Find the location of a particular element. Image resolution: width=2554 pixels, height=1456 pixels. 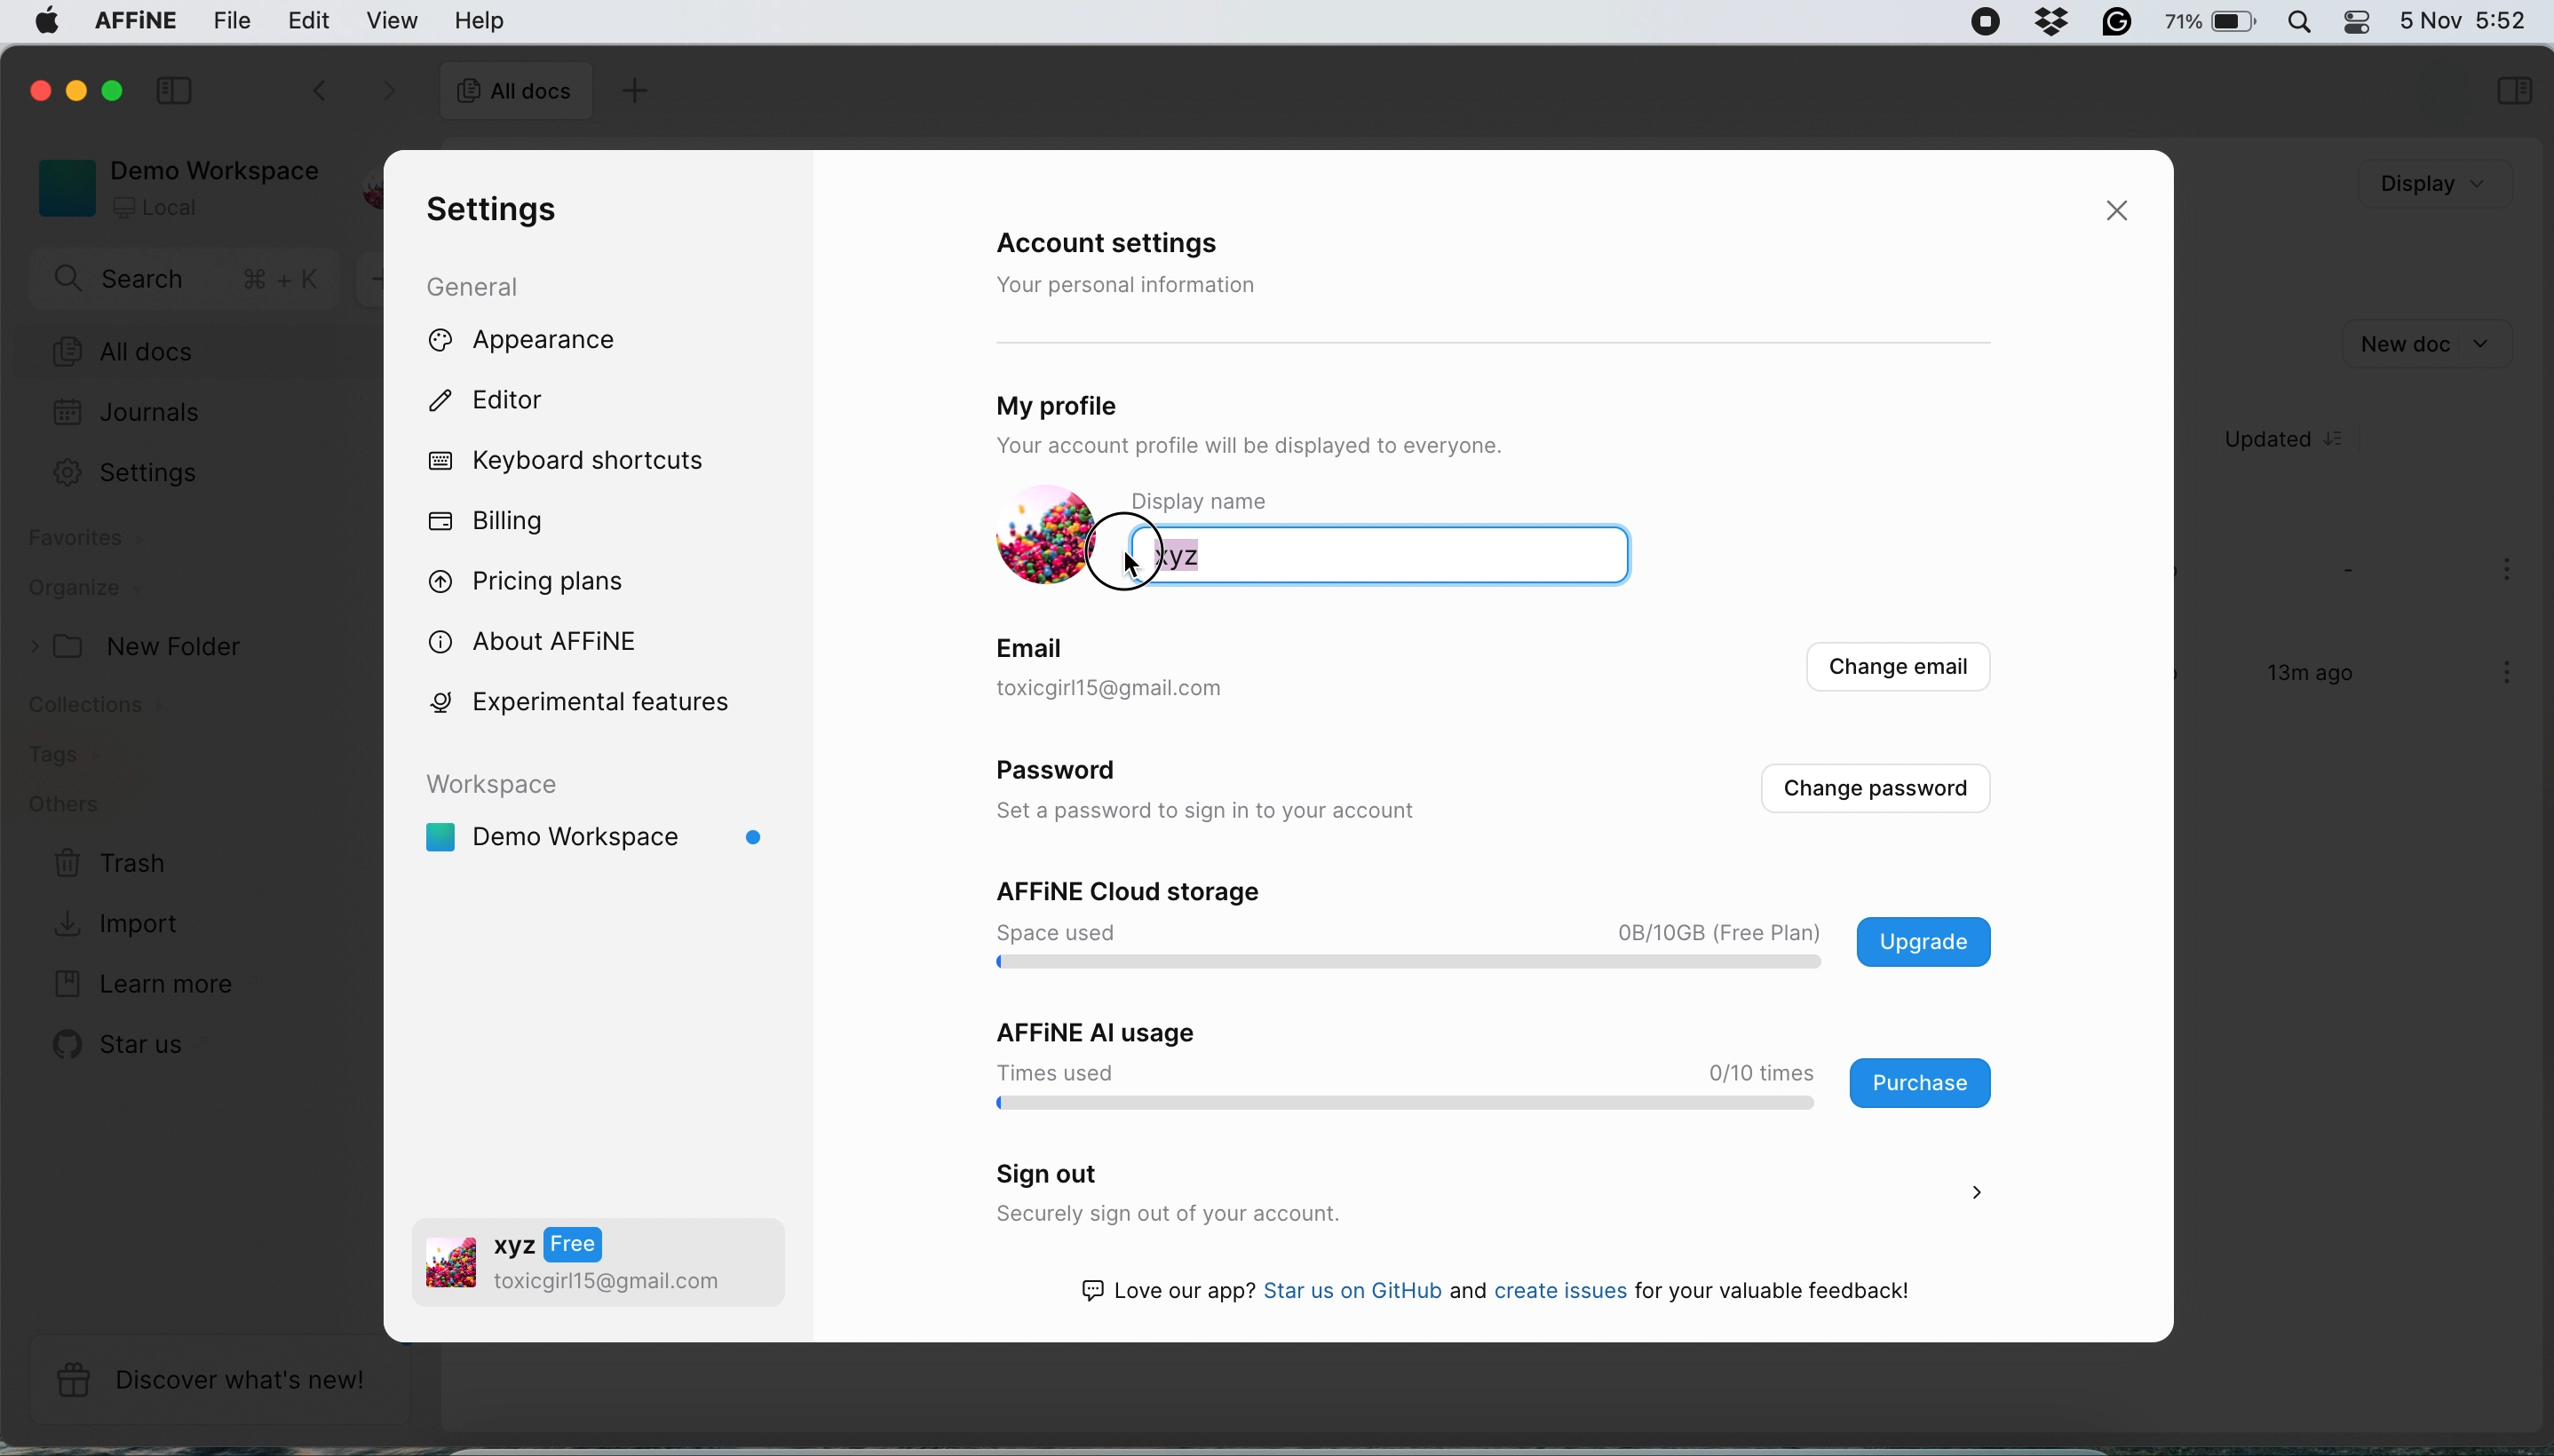

75% is located at coordinates (2211, 25).